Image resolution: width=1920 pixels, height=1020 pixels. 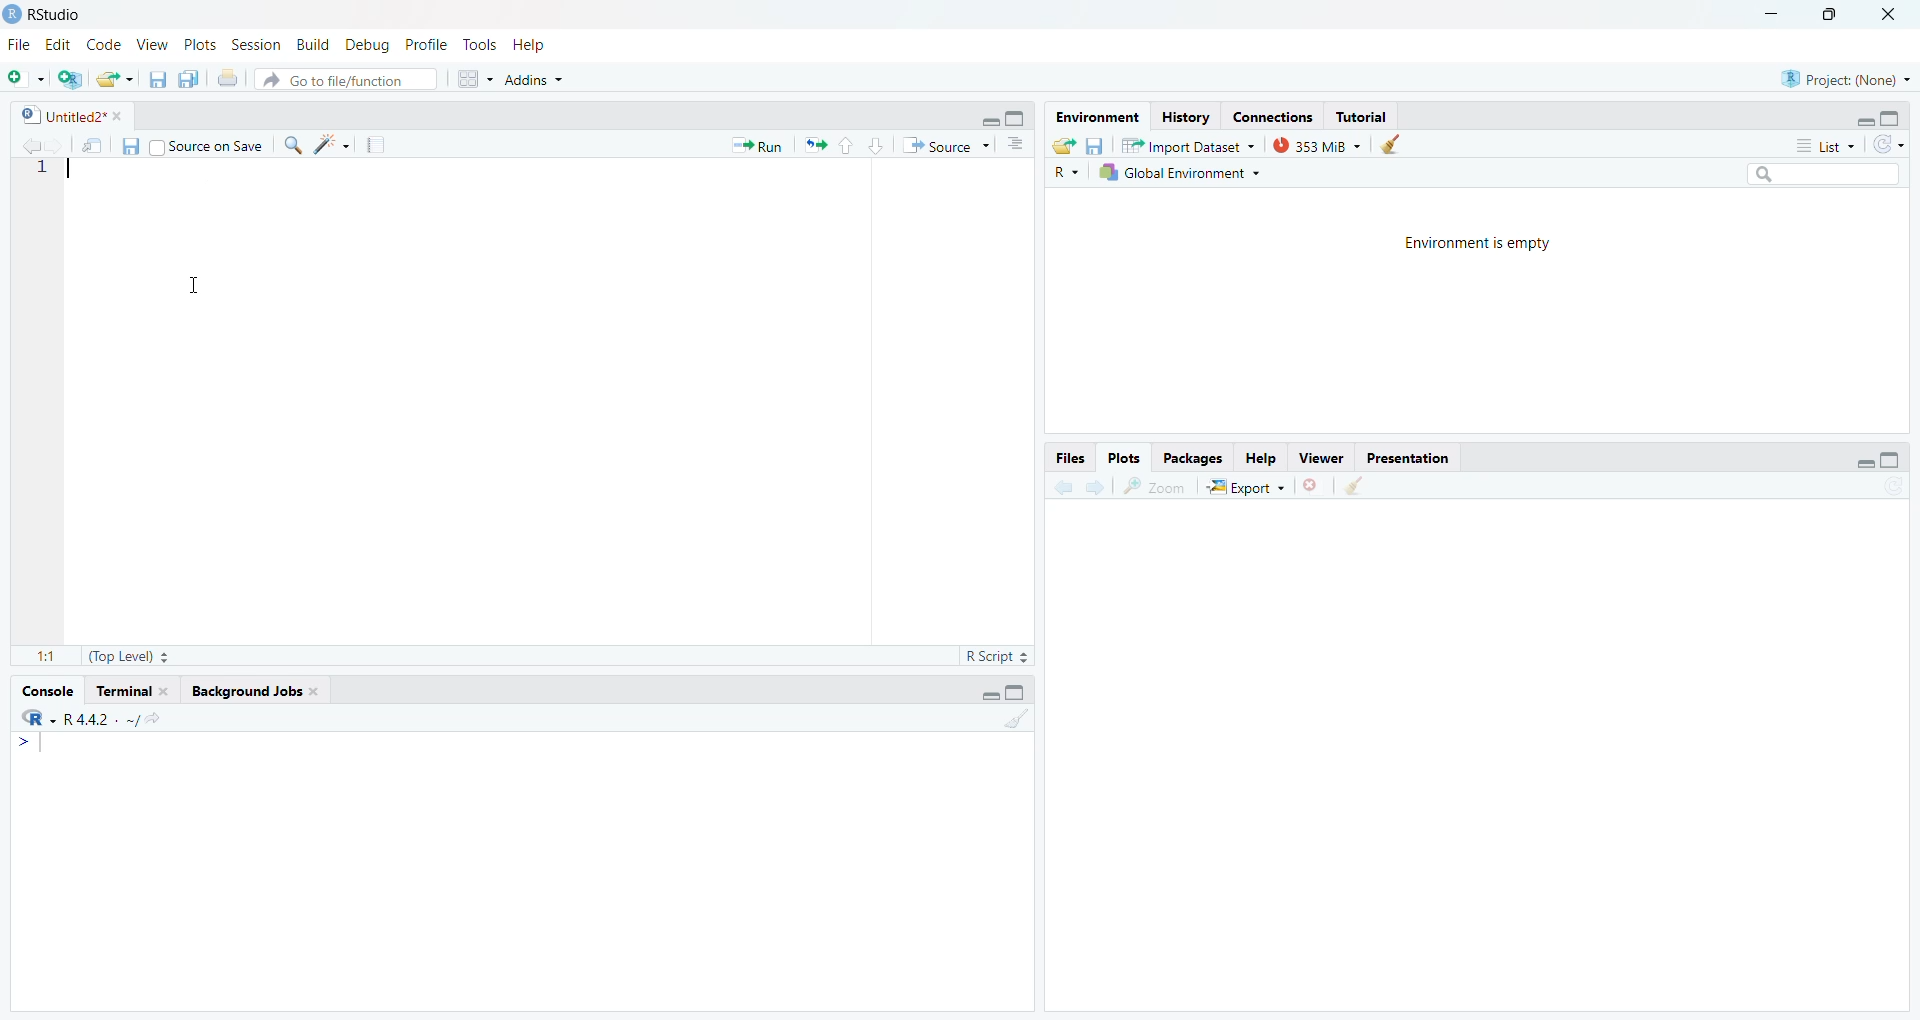 I want to click on  Goto file/function, so click(x=349, y=81).